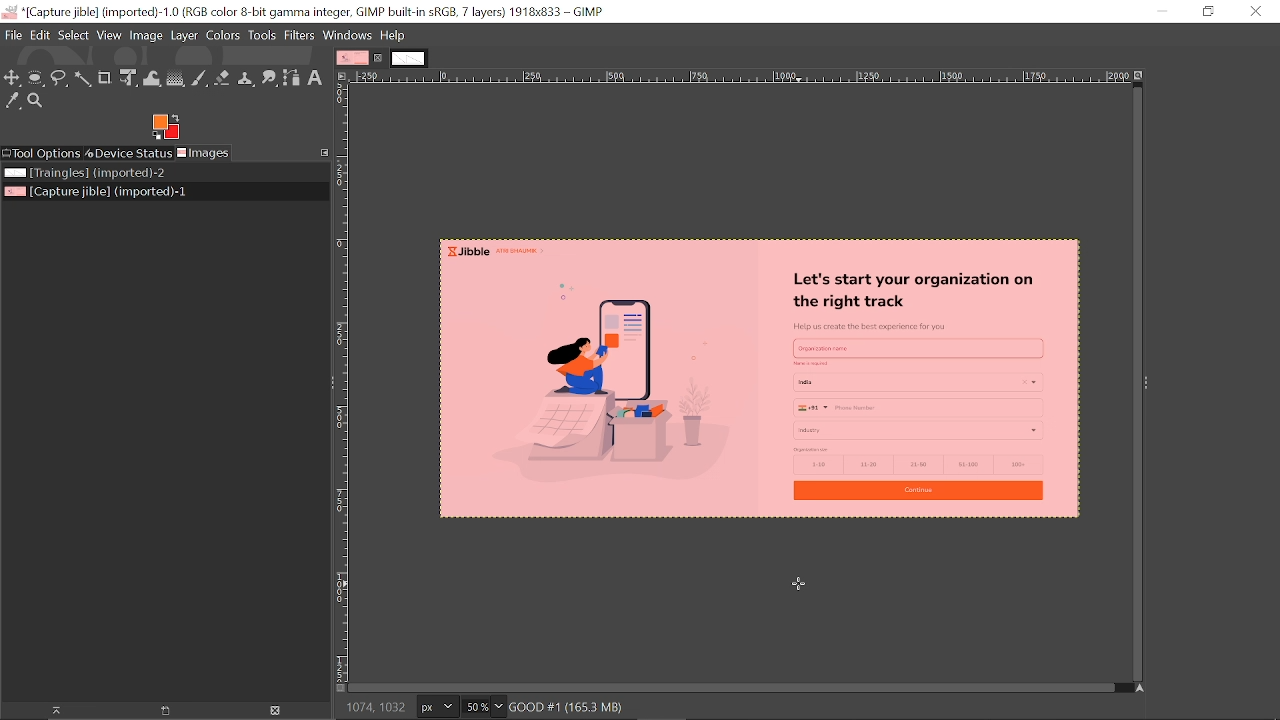 This screenshot has height=720, width=1280. What do you see at coordinates (342, 383) in the screenshot?
I see `Vertical label` at bounding box center [342, 383].